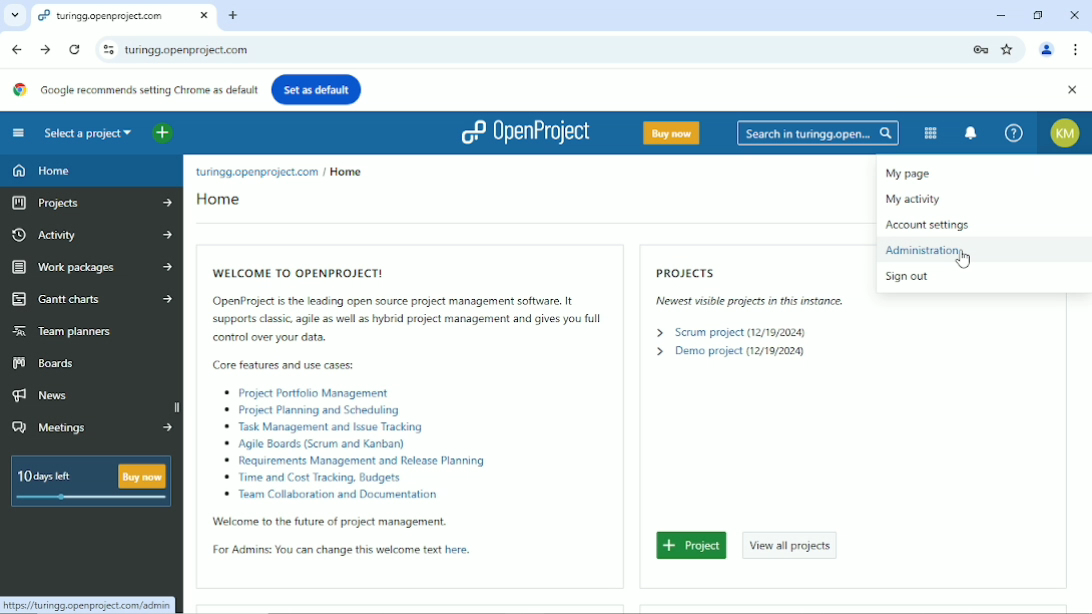 Image resolution: width=1092 pixels, height=614 pixels. Describe the element at coordinates (45, 363) in the screenshot. I see `Boards` at that location.